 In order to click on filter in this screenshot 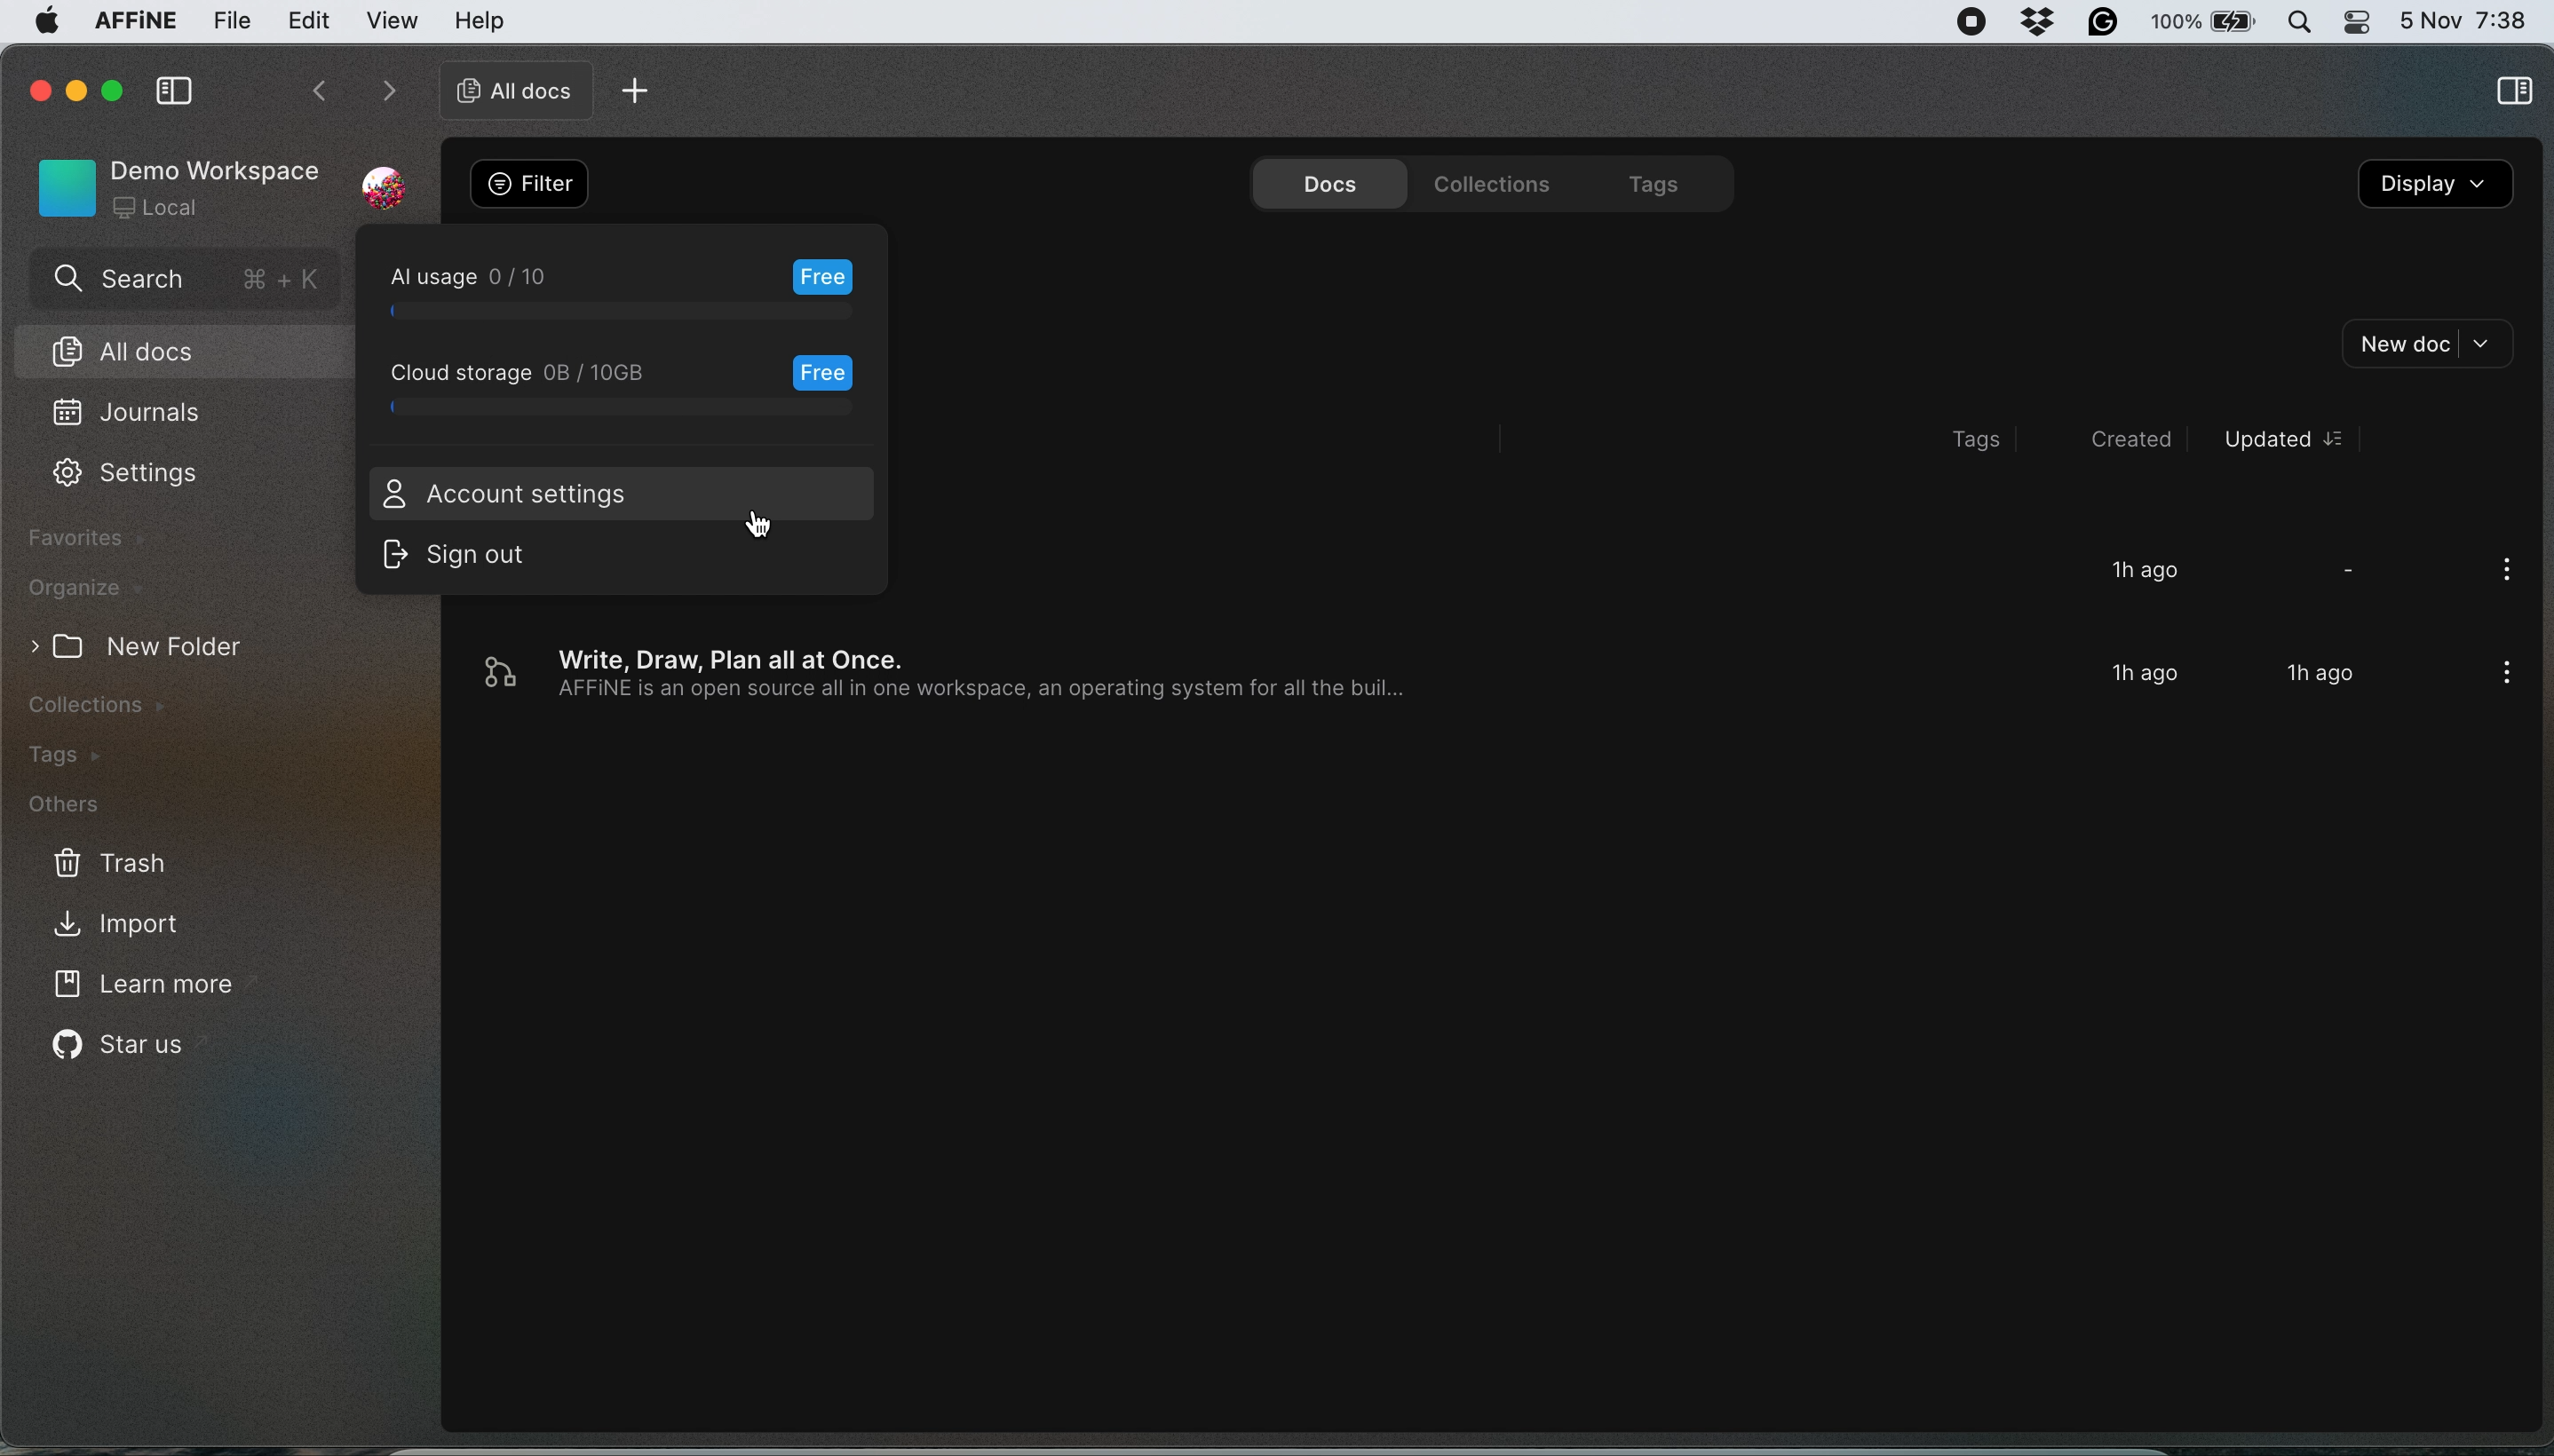, I will do `click(531, 184)`.